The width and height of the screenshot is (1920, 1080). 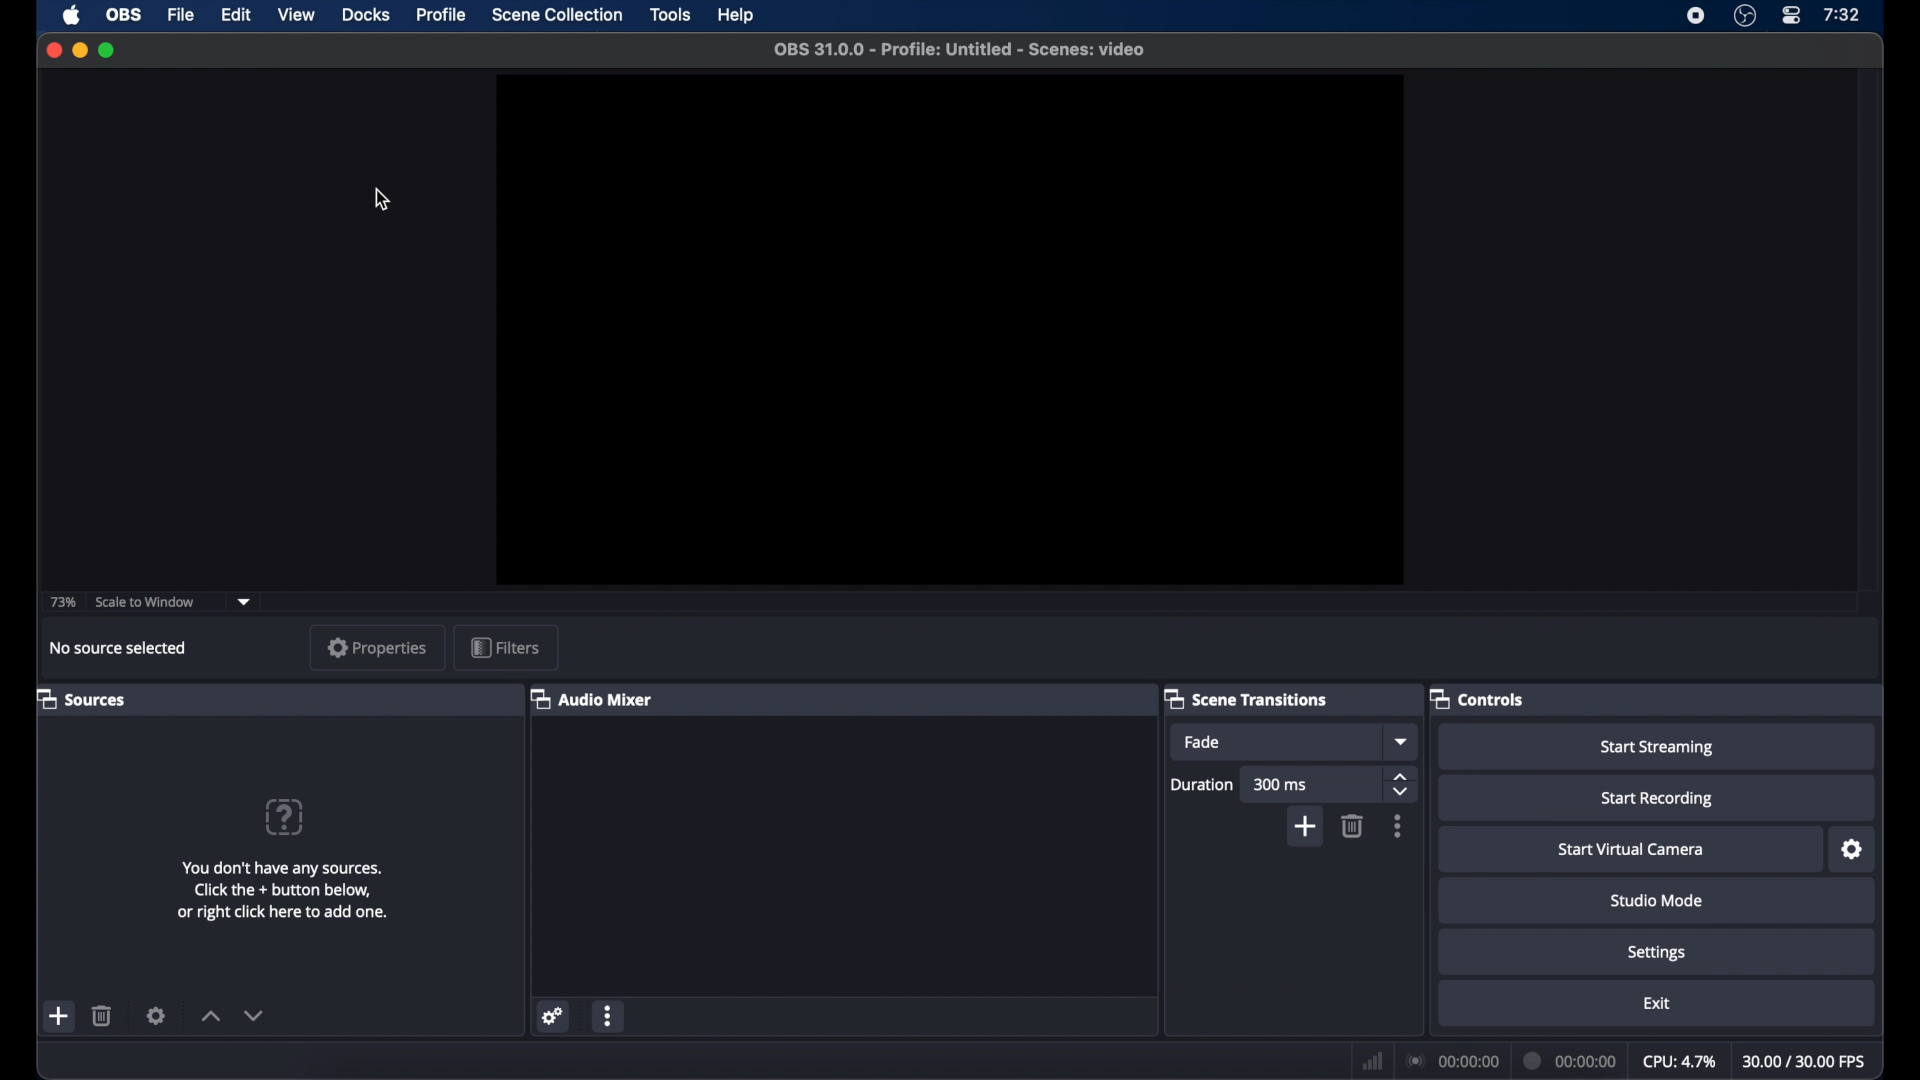 I want to click on scenes, so click(x=78, y=698).